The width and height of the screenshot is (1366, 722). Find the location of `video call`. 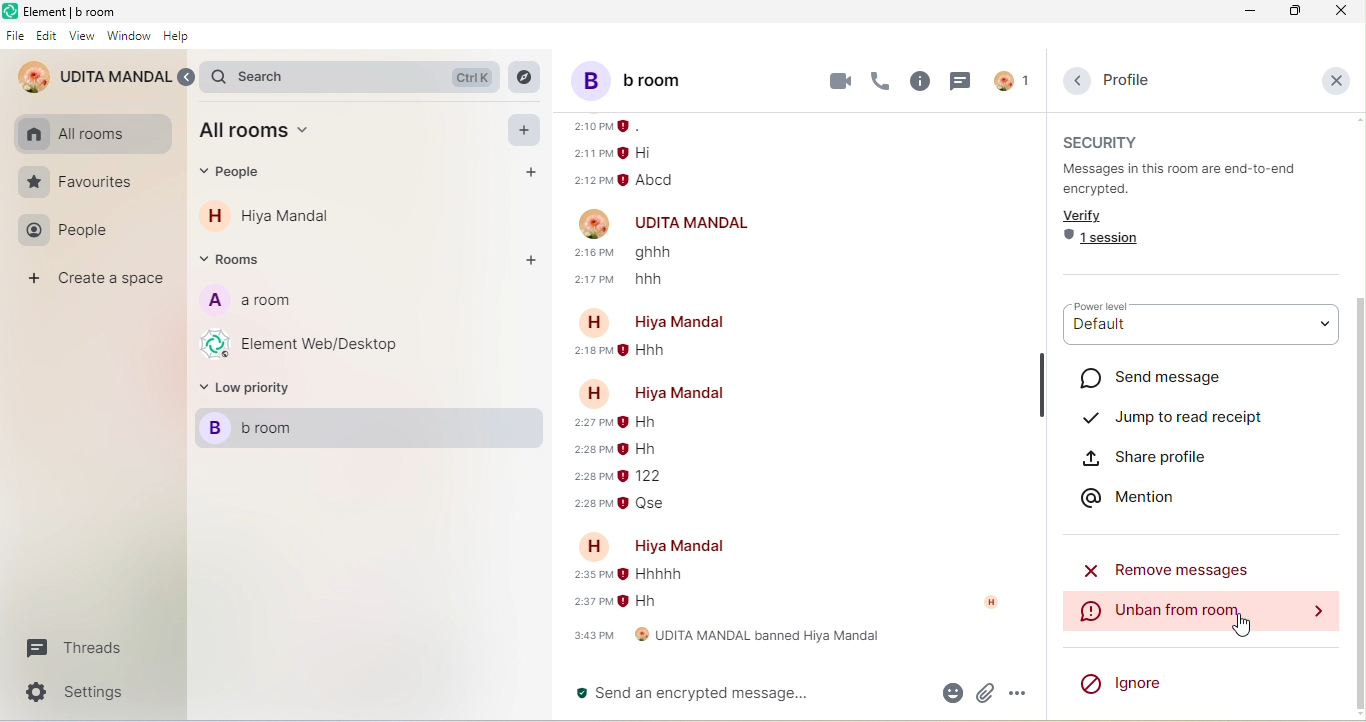

video call is located at coordinates (840, 80).